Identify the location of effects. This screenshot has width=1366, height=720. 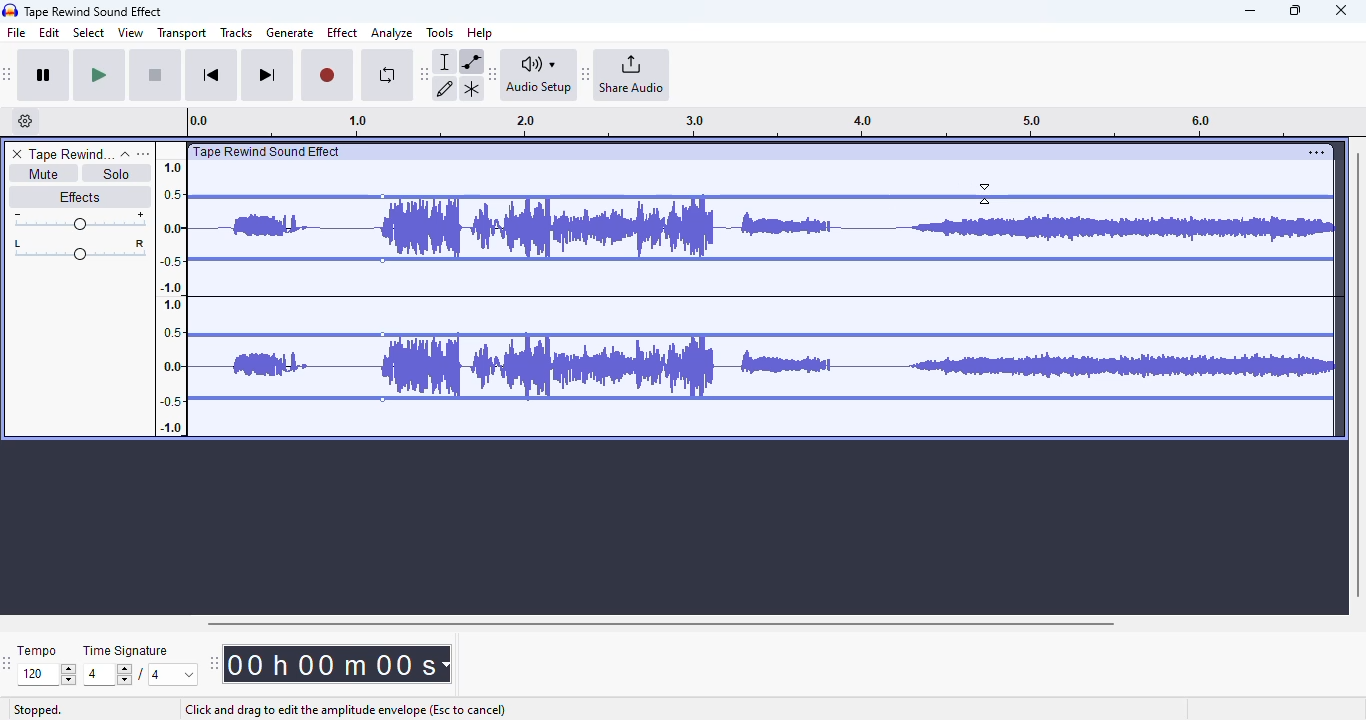
(79, 196).